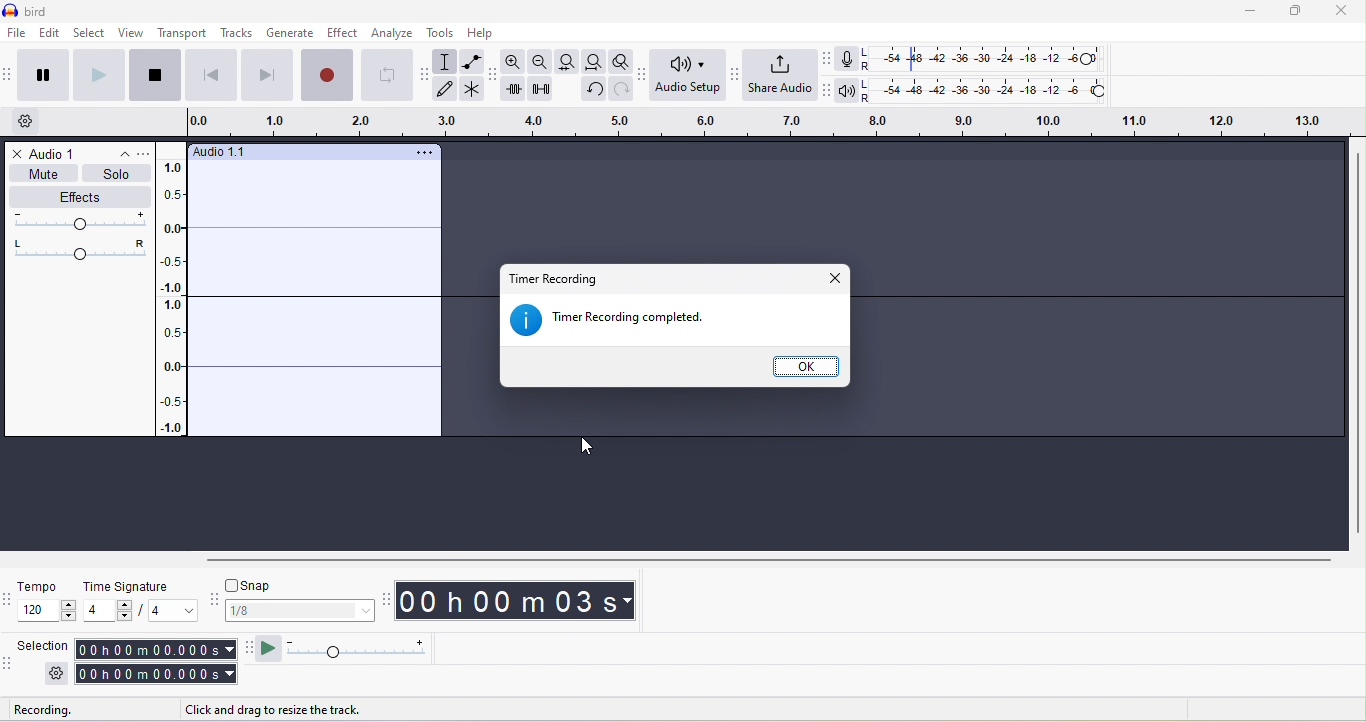 Image resolution: width=1366 pixels, height=722 pixels. Describe the element at coordinates (88, 34) in the screenshot. I see `select` at that location.